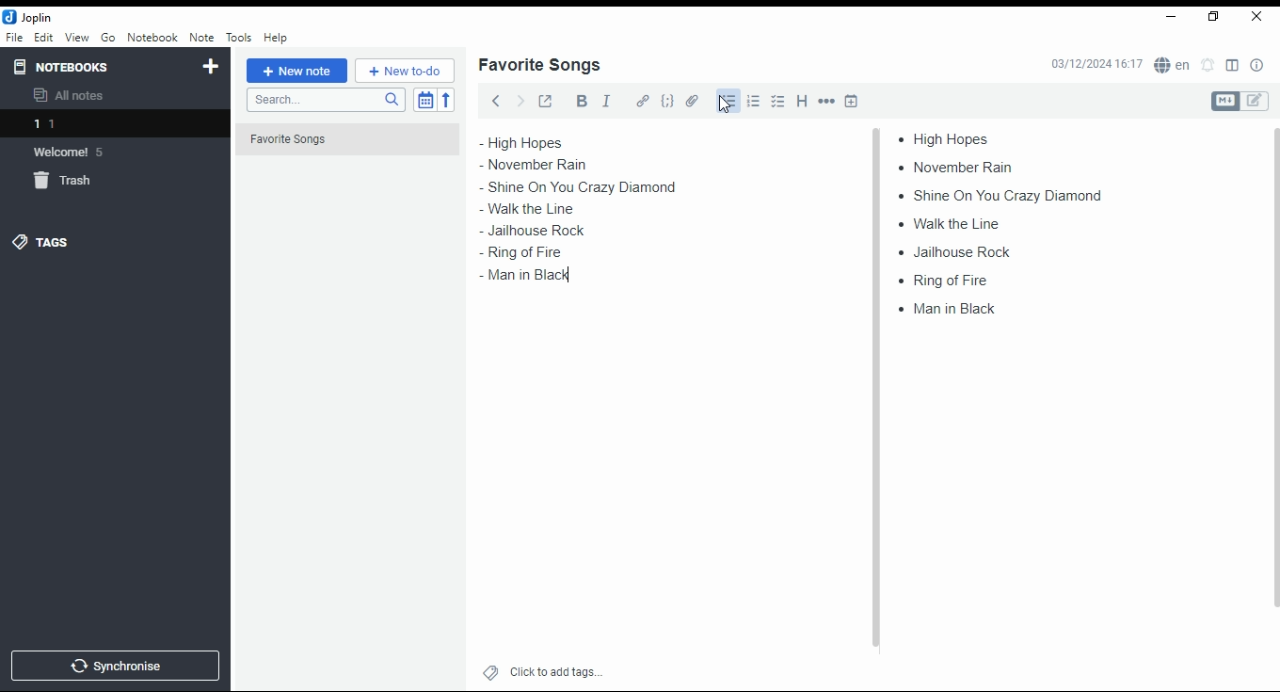  What do you see at coordinates (726, 101) in the screenshot?
I see `bullets` at bounding box center [726, 101].